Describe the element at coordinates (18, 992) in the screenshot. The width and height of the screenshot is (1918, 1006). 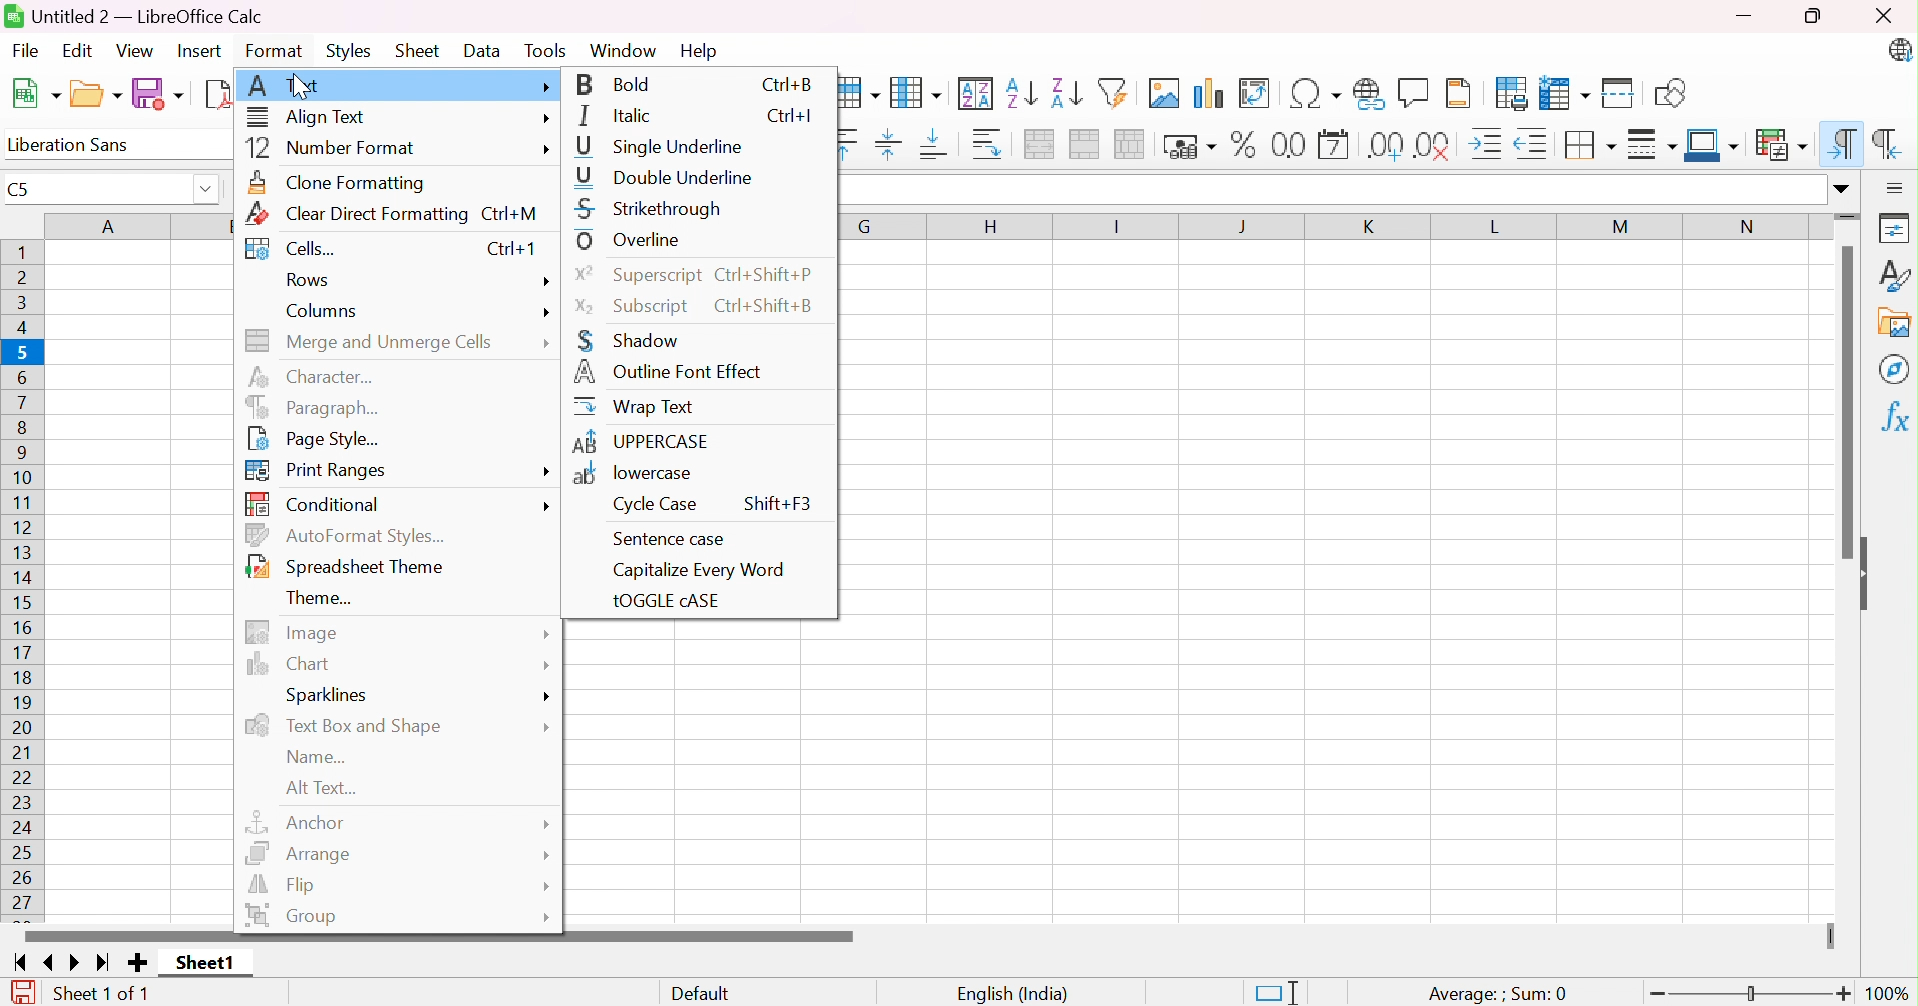
I see `The document has been modified. Click to save the document.` at that location.